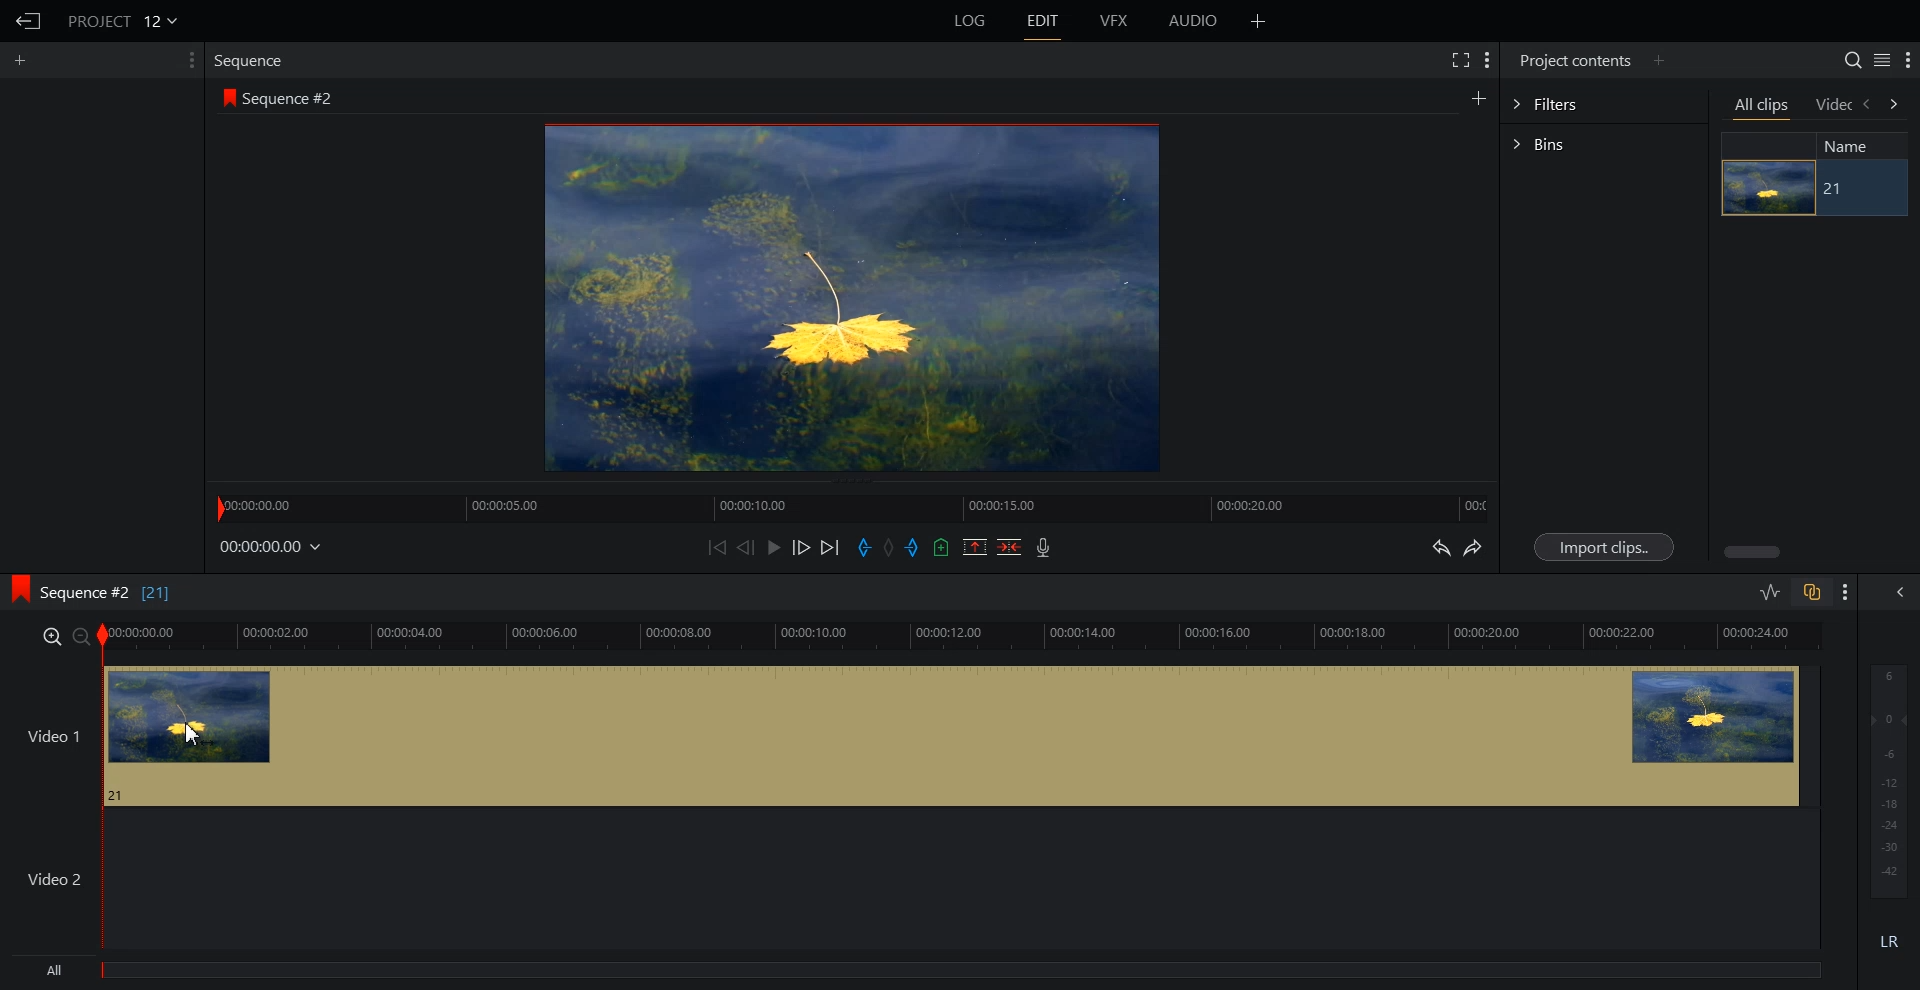  I want to click on Add out mark in the current video, so click(913, 548).